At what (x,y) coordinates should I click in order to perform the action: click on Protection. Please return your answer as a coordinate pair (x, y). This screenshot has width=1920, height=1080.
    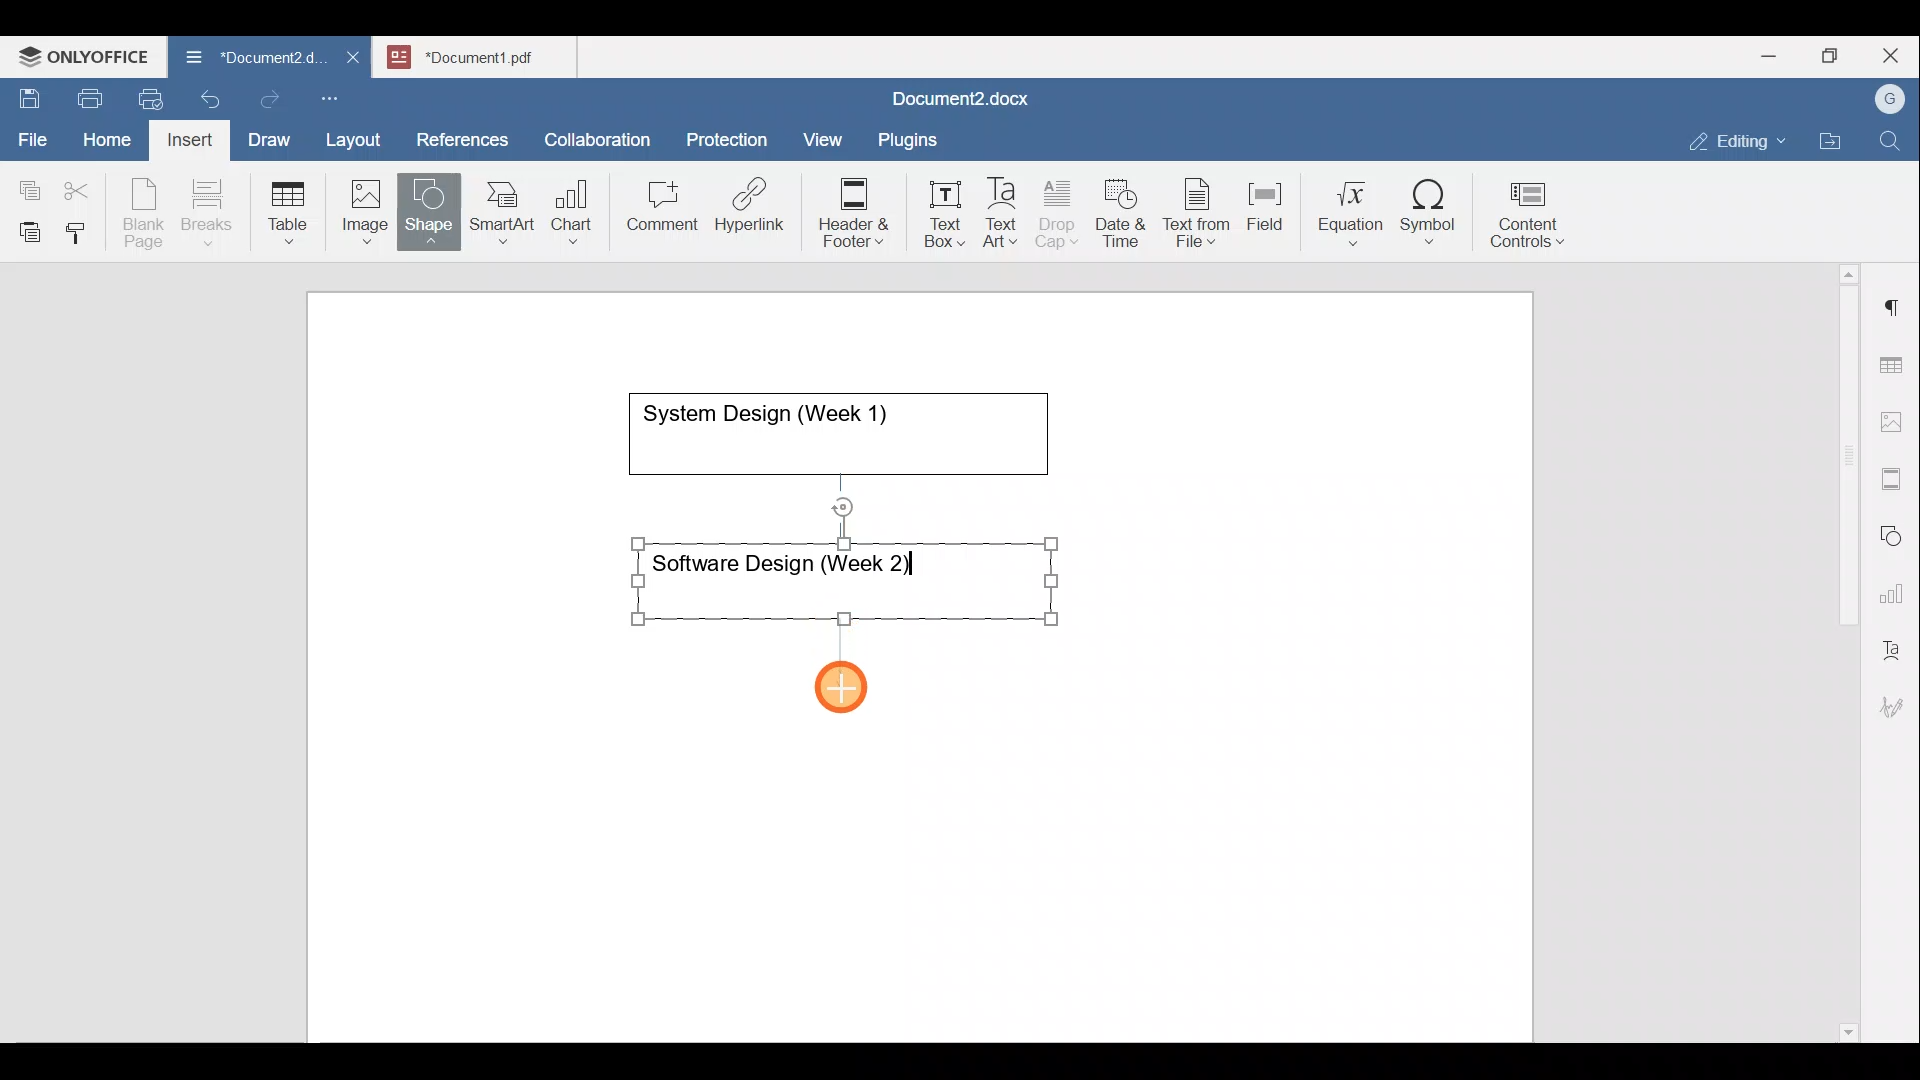
    Looking at the image, I should click on (733, 137).